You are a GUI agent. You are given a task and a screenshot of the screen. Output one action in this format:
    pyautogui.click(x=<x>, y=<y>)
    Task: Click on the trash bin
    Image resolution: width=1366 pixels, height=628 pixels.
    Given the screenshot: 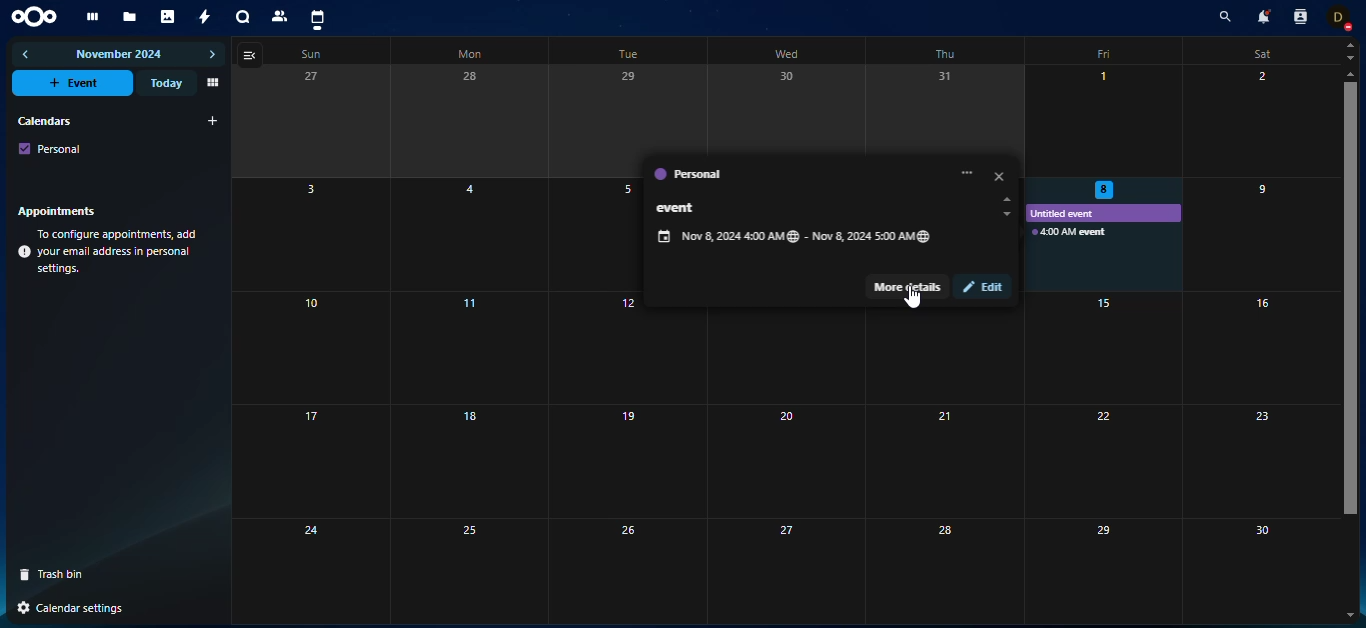 What is the action you would take?
    pyautogui.click(x=59, y=574)
    